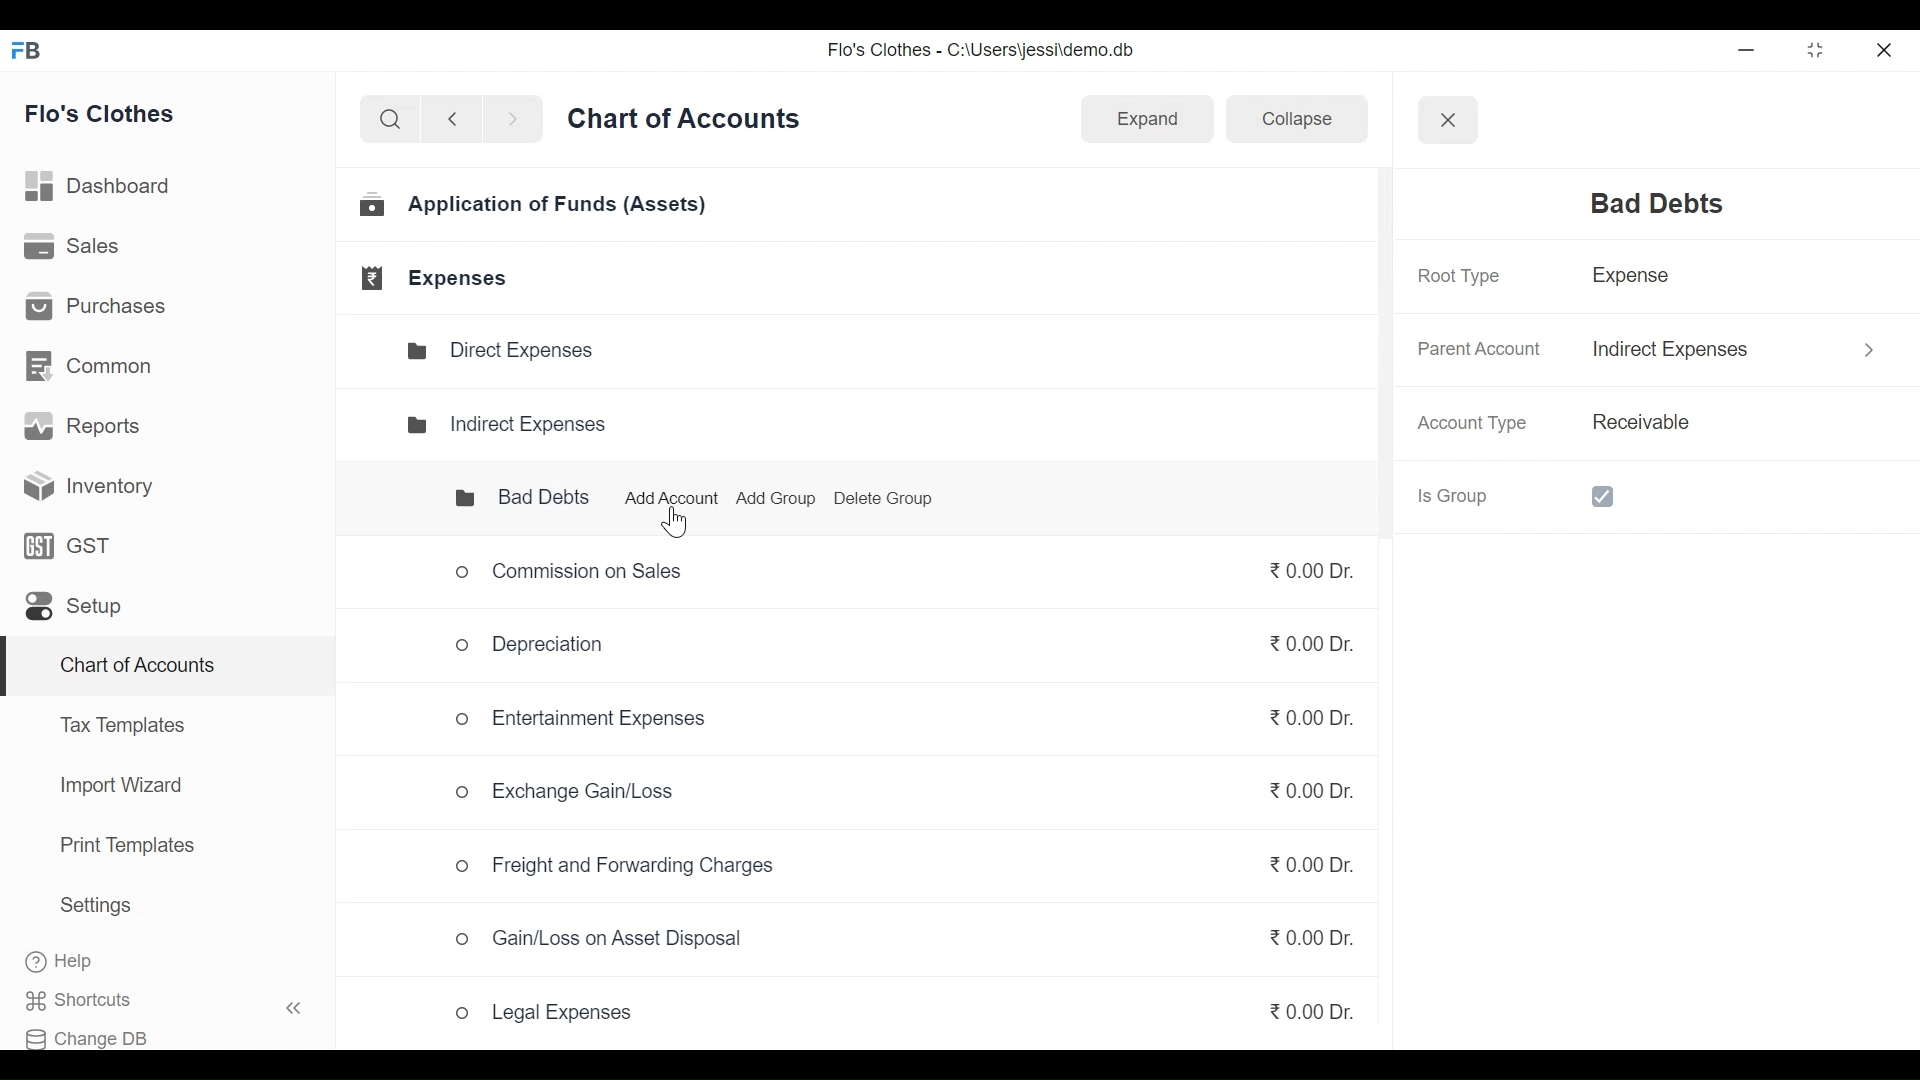 This screenshot has width=1920, height=1080. What do you see at coordinates (95, 909) in the screenshot?
I see `Settings` at bounding box center [95, 909].